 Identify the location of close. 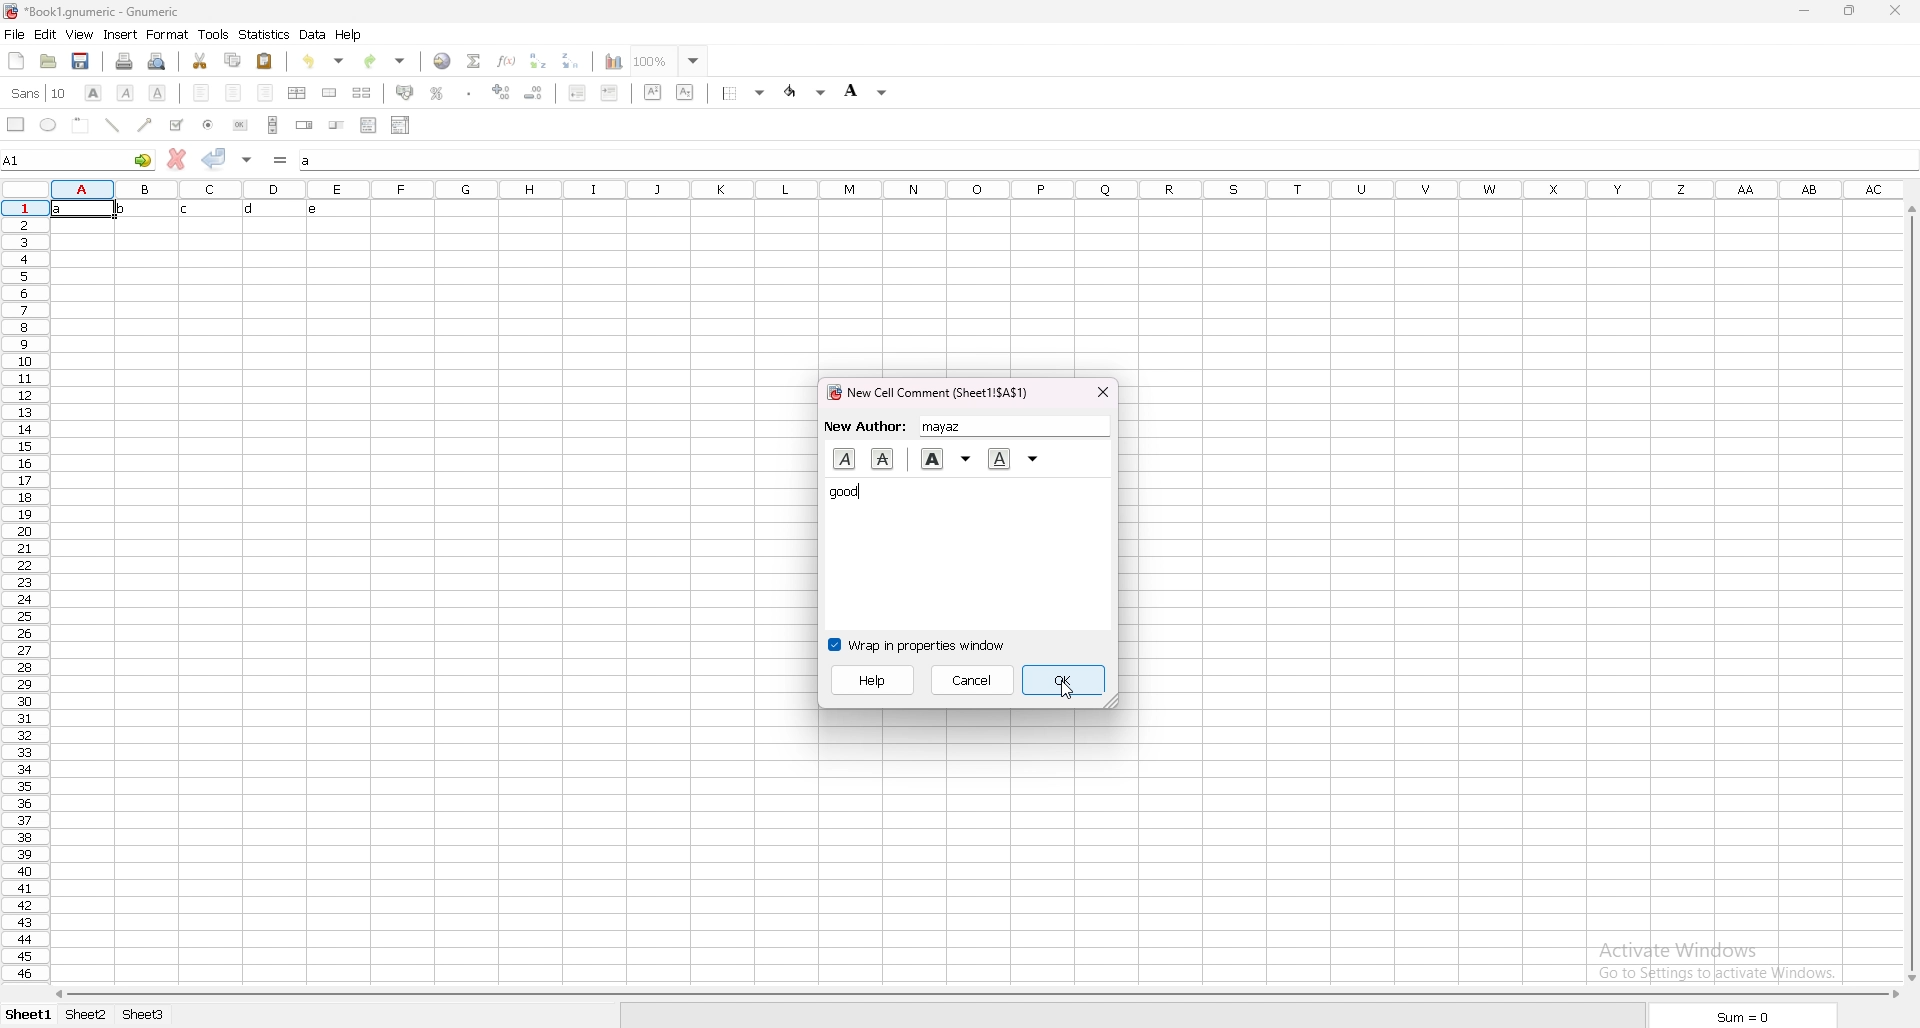
(1104, 393).